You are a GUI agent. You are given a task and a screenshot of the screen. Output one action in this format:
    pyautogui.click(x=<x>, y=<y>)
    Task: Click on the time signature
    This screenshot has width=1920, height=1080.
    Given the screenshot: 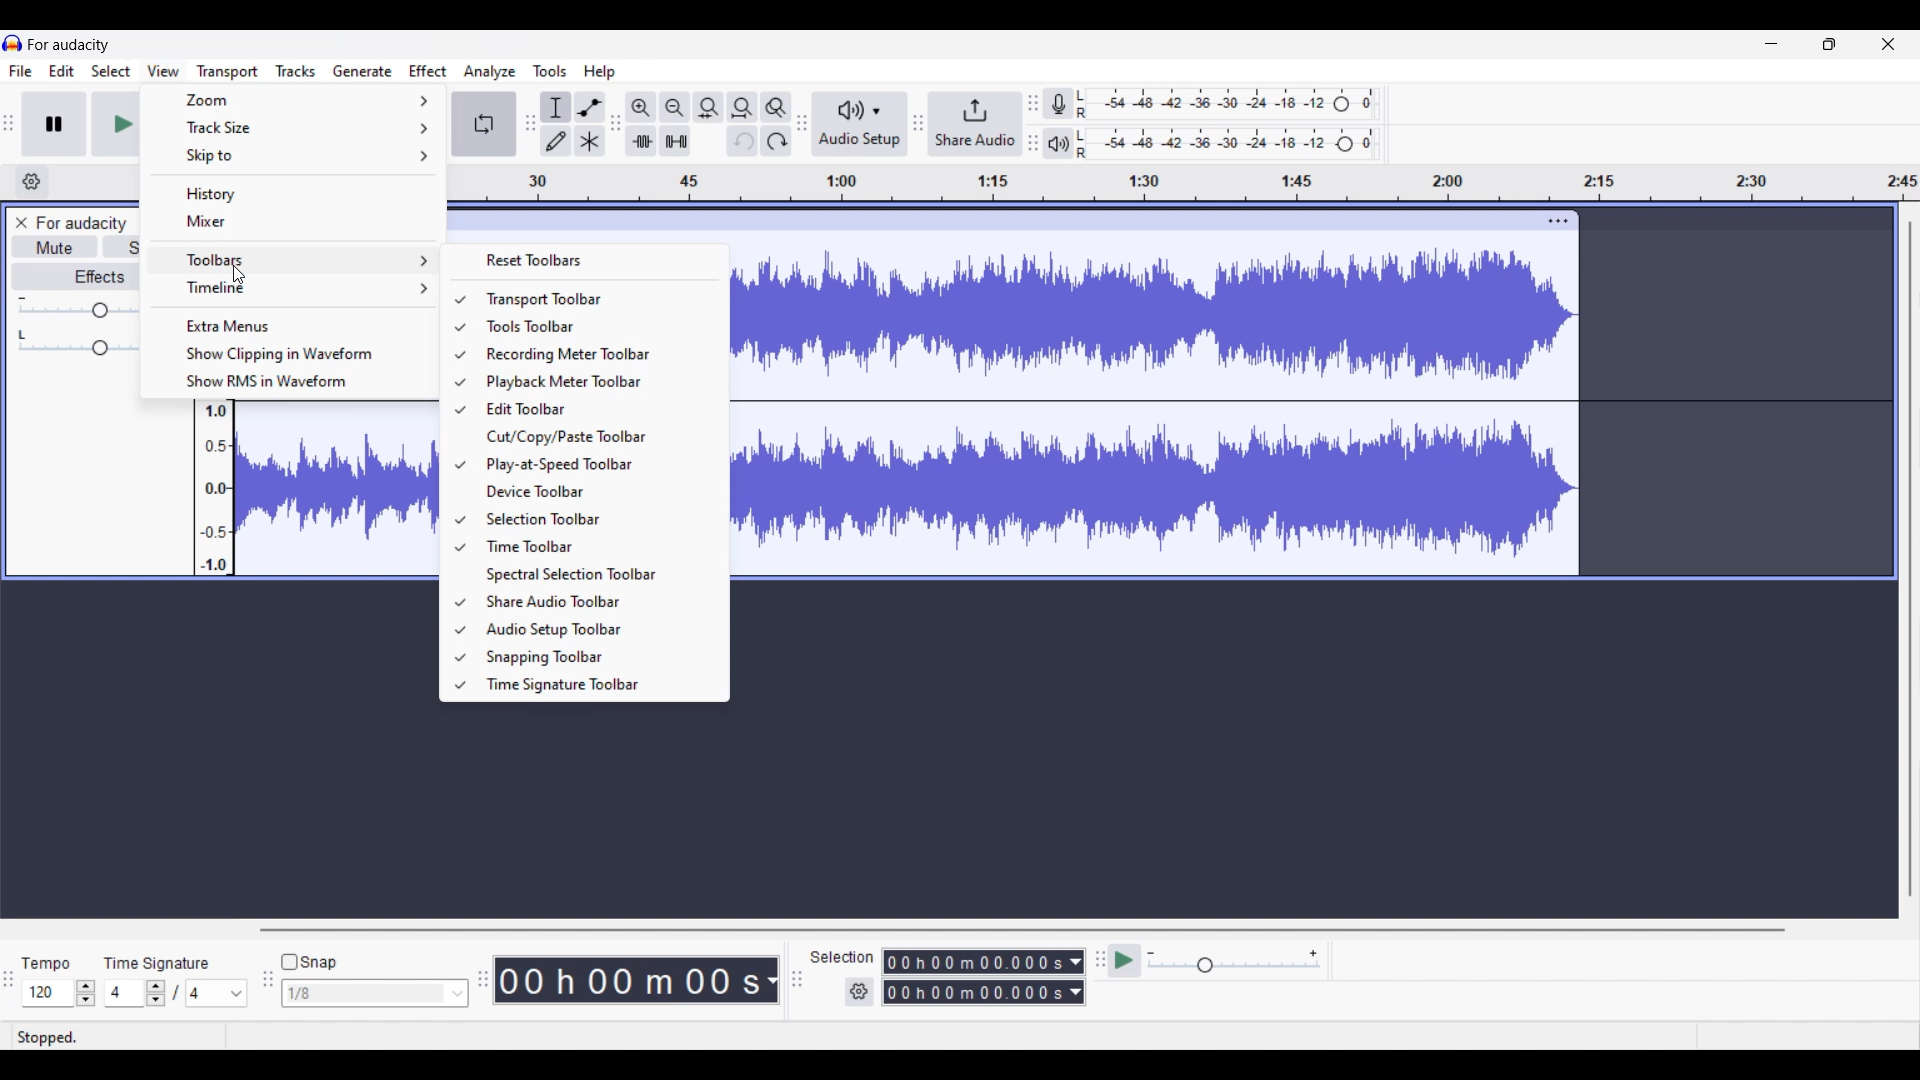 What is the action you would take?
    pyautogui.click(x=158, y=964)
    